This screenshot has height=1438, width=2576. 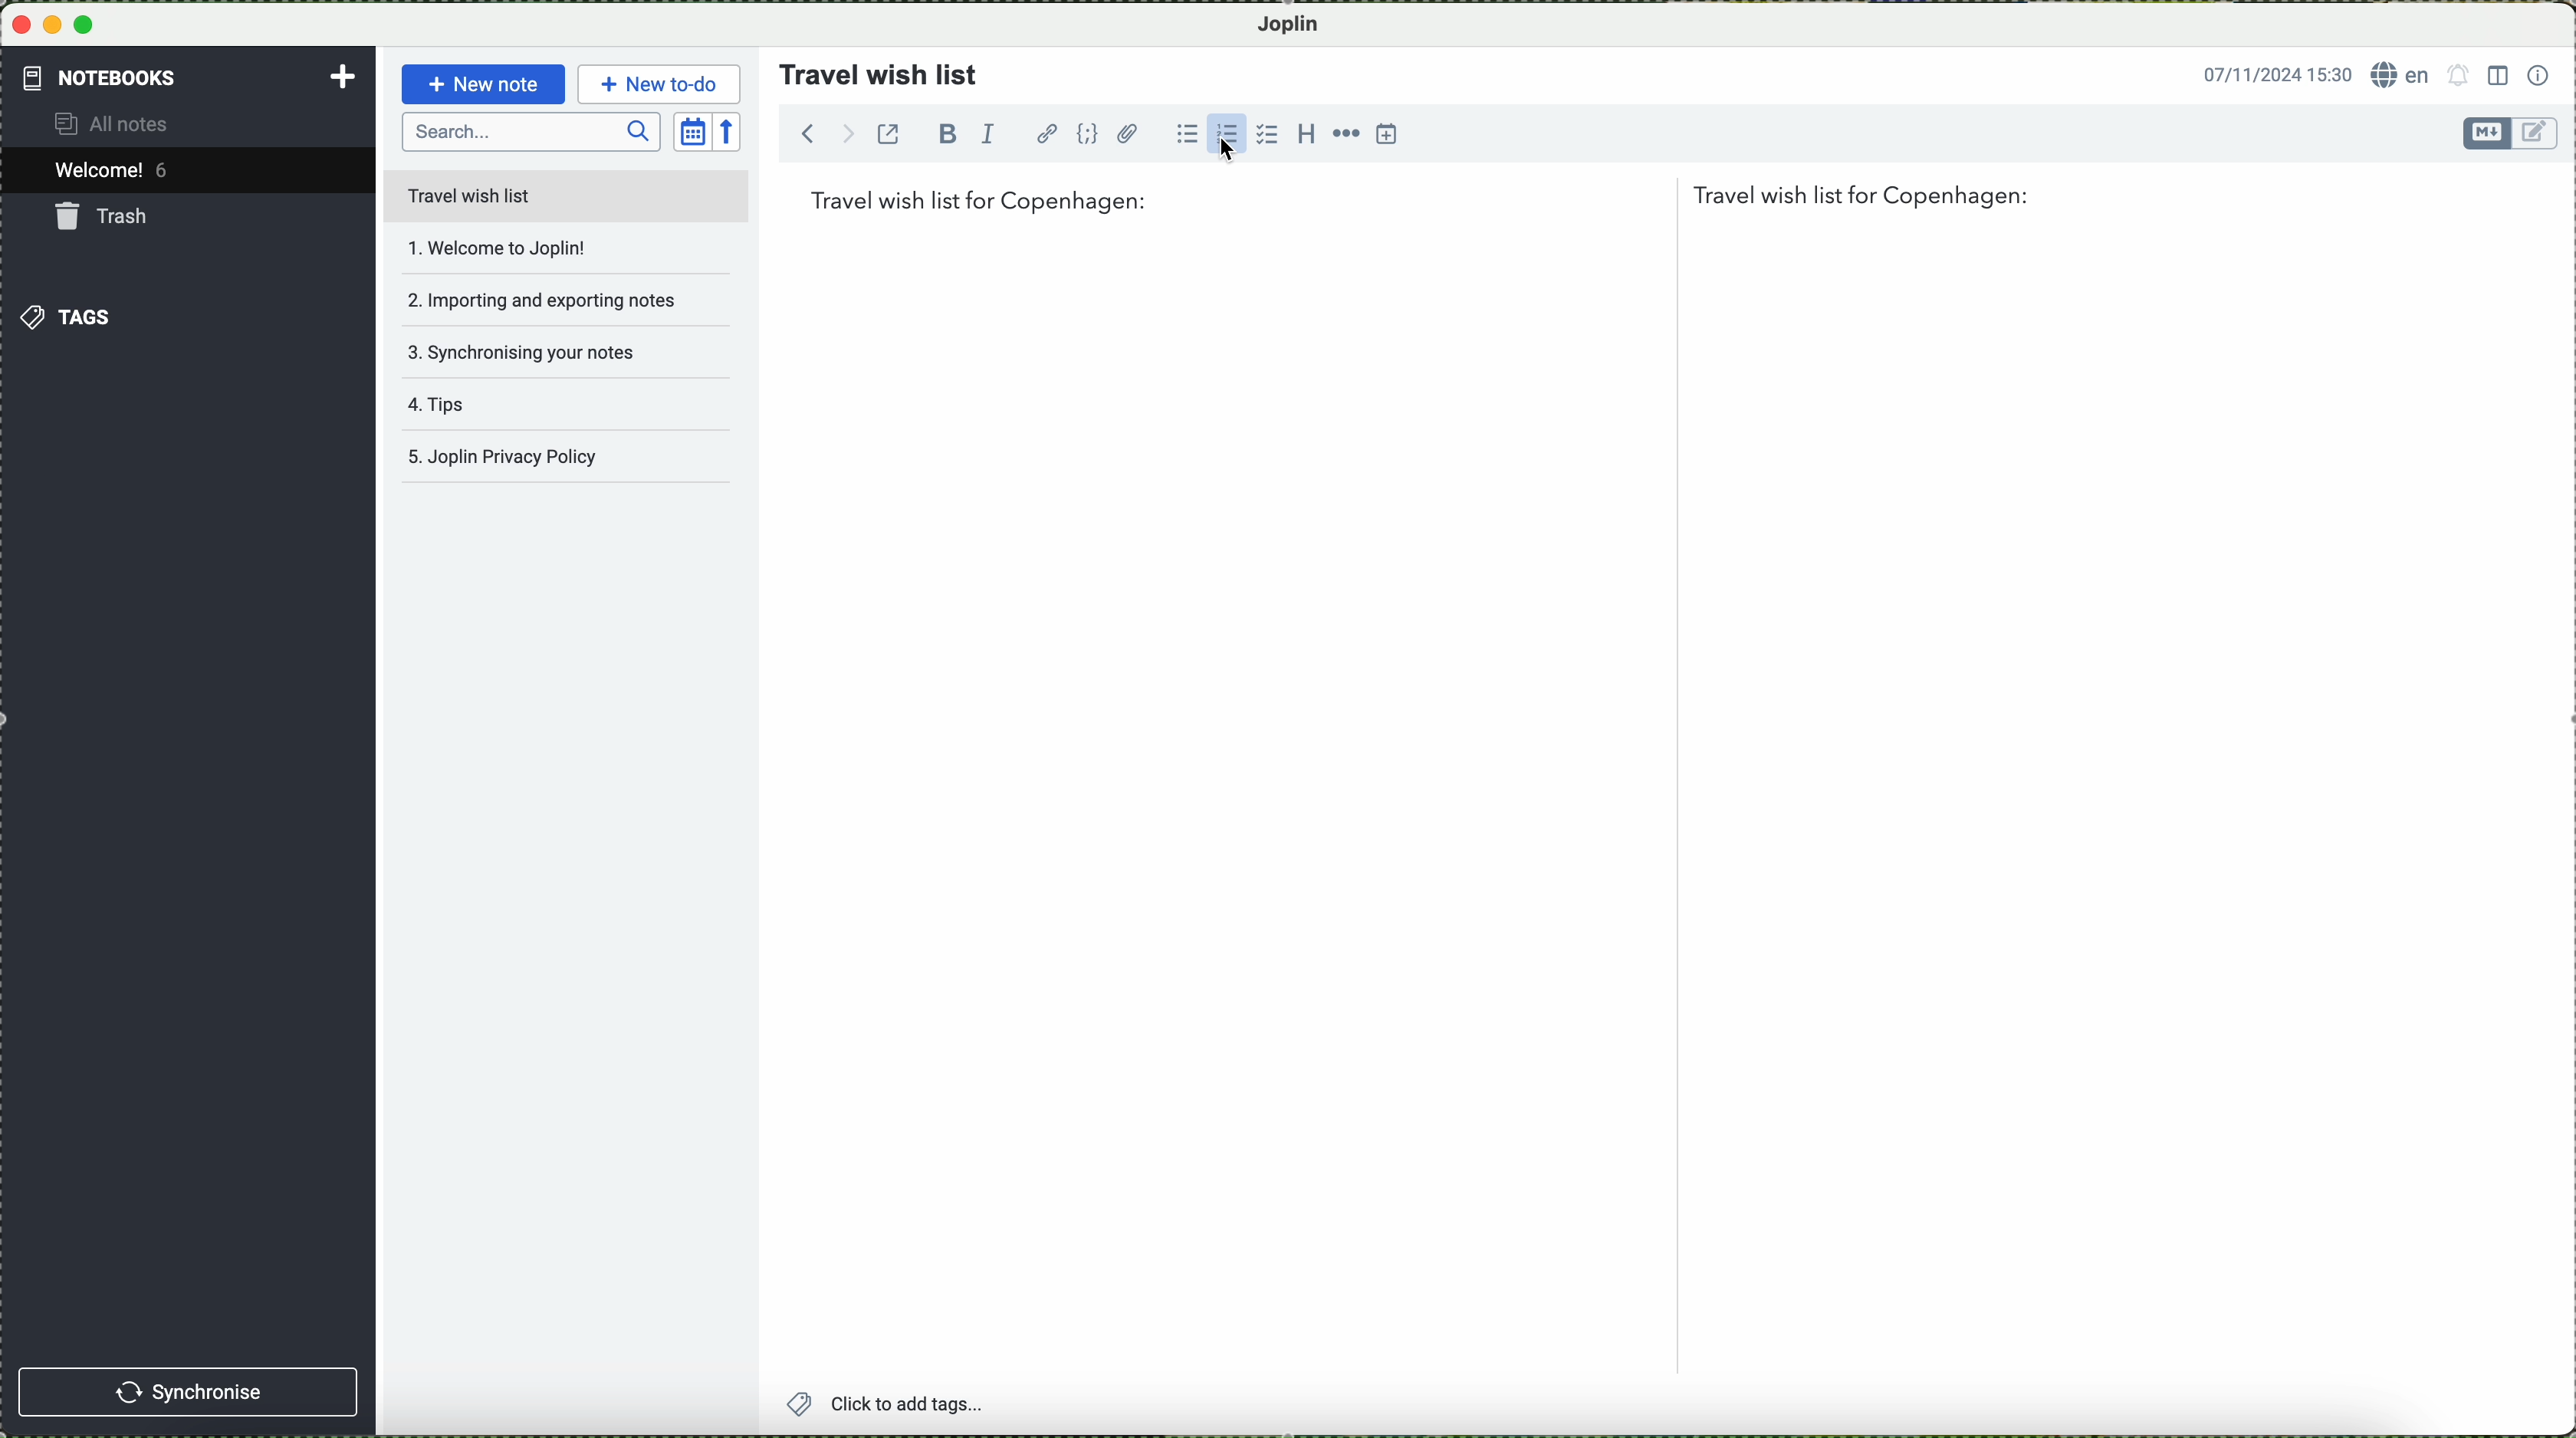 What do you see at coordinates (191, 1391) in the screenshot?
I see `synchronise button` at bounding box center [191, 1391].